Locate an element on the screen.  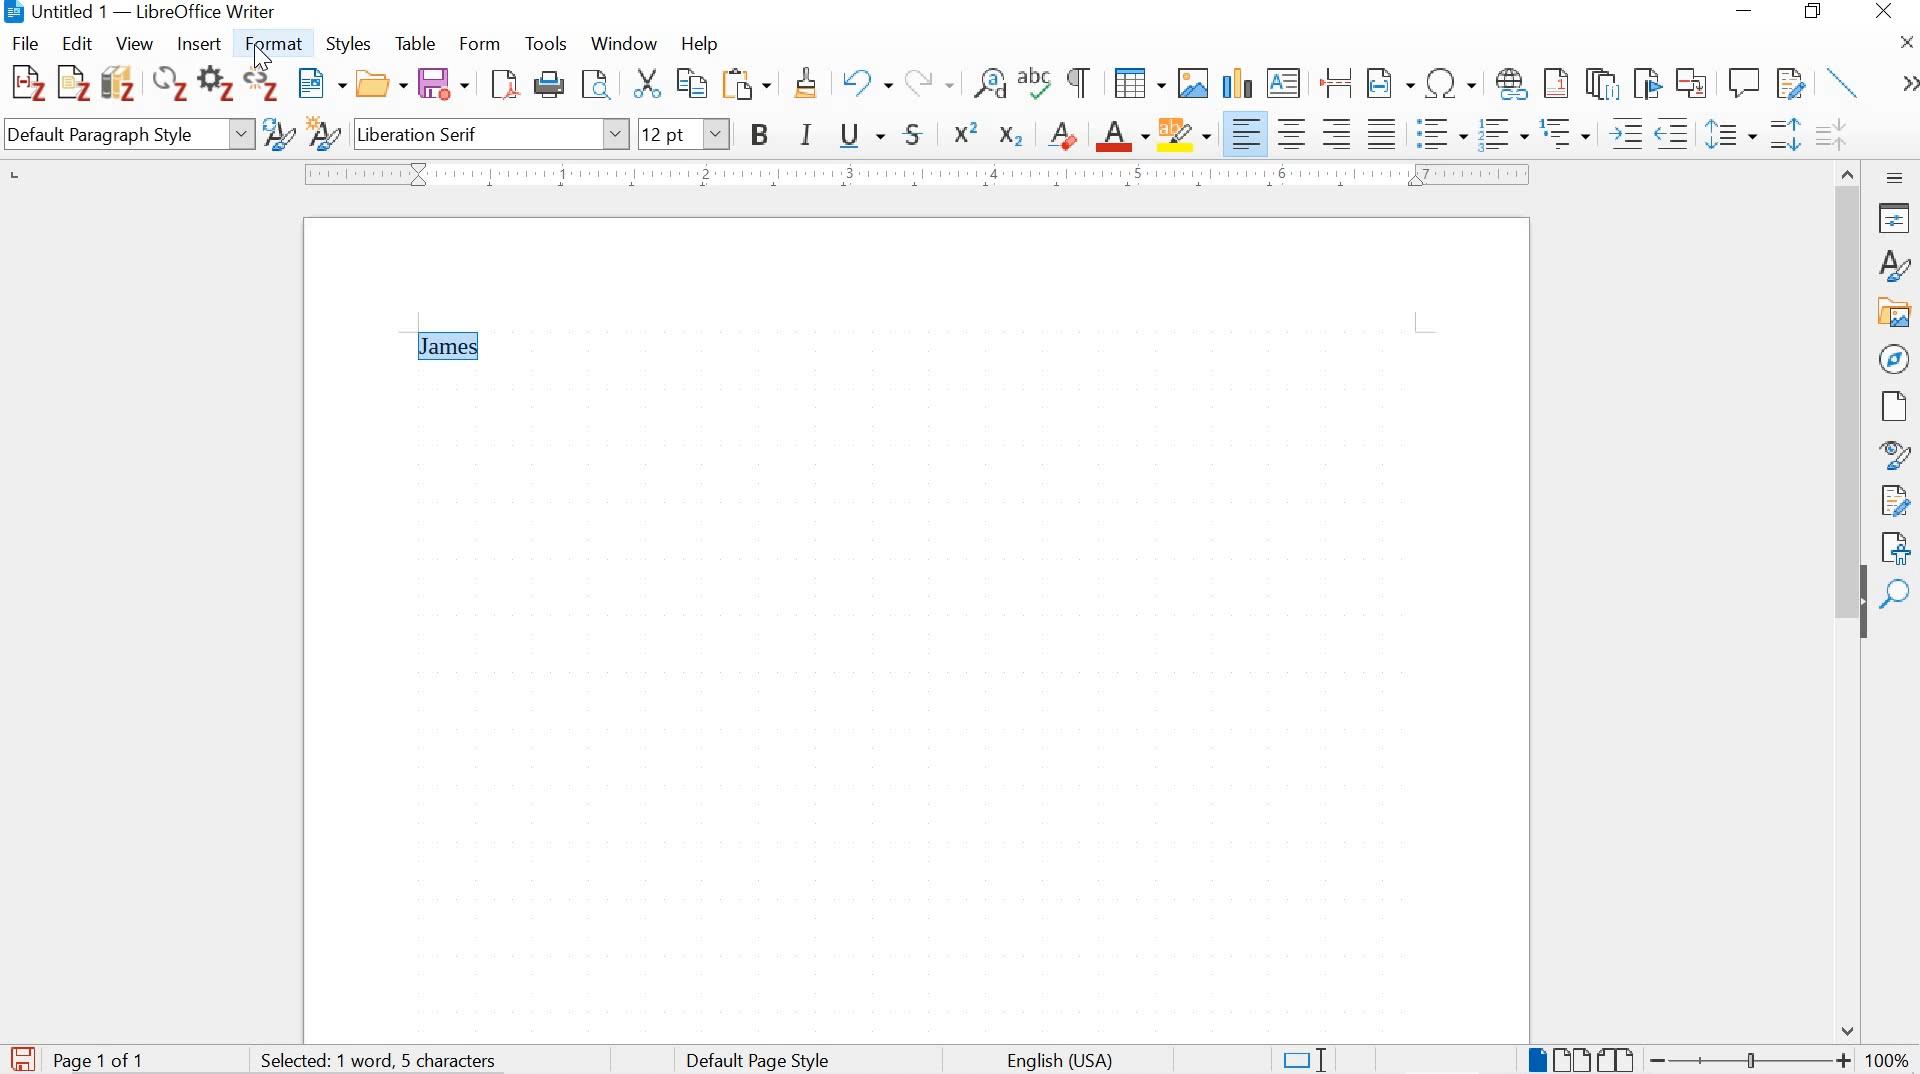
updated selected style is located at coordinates (277, 134).